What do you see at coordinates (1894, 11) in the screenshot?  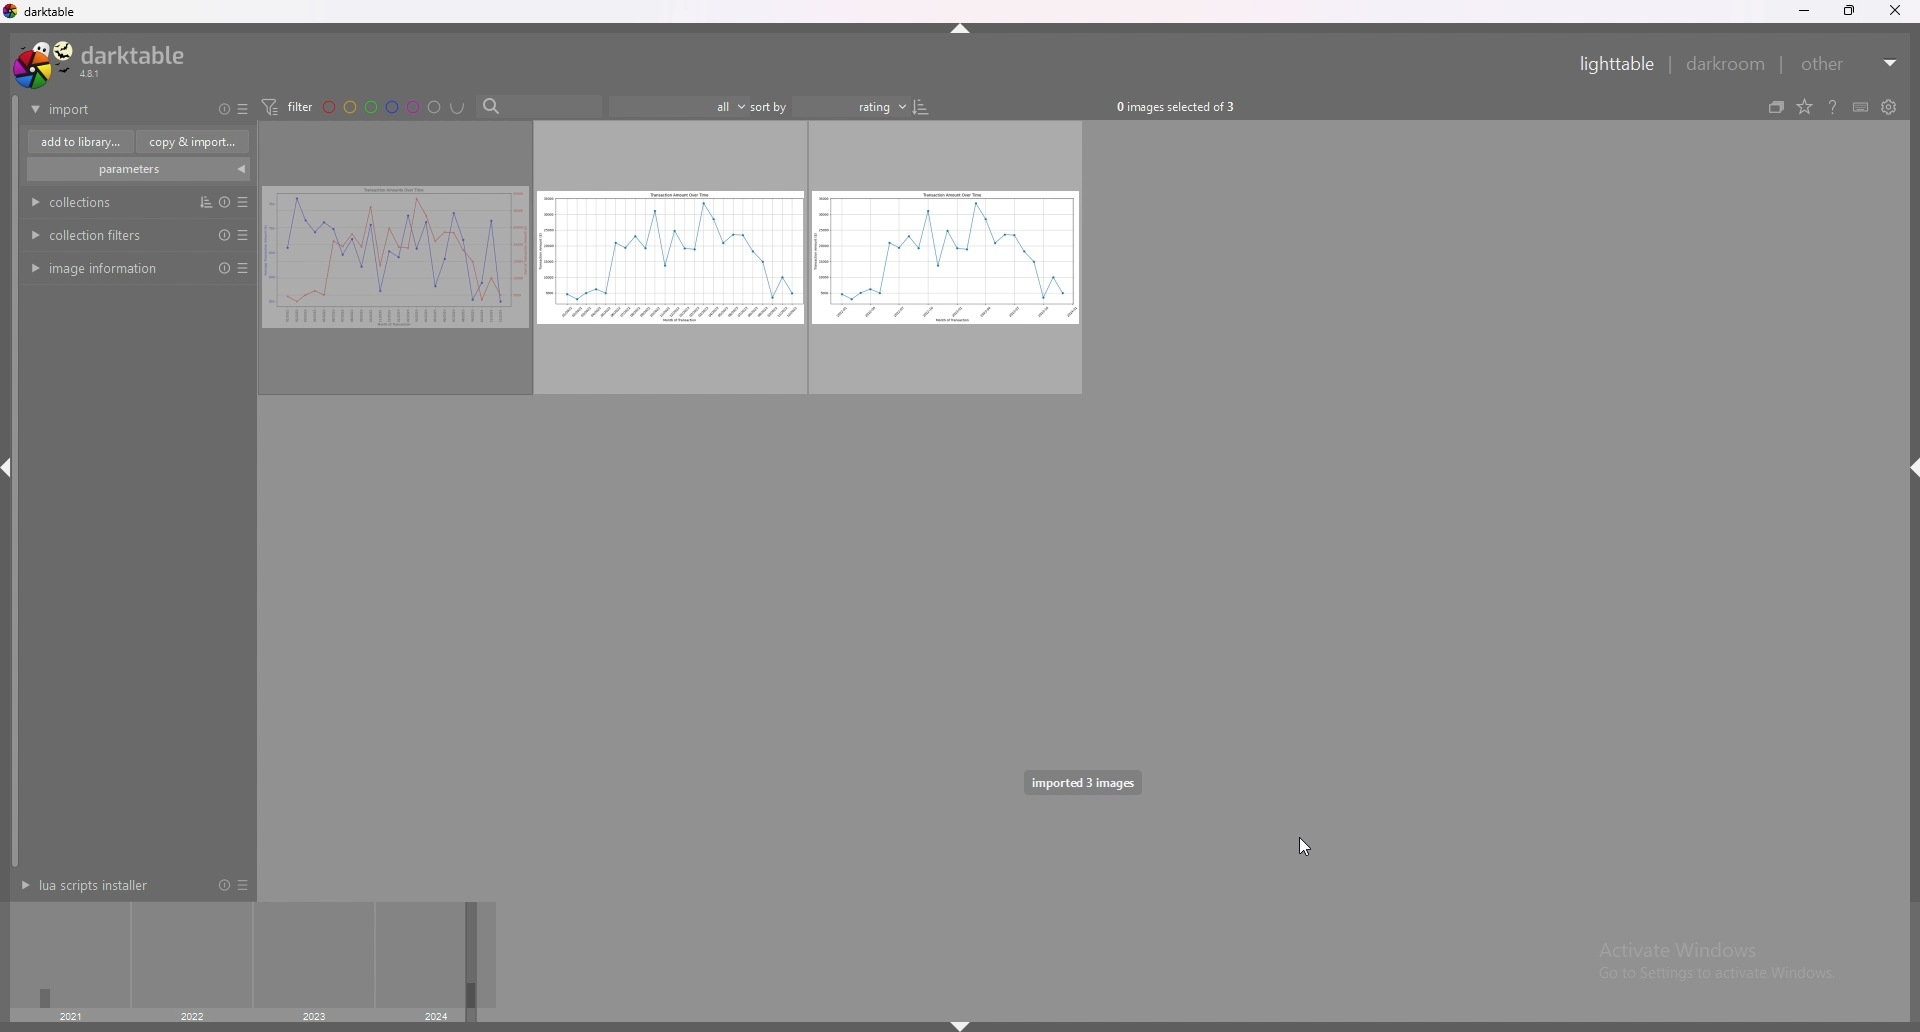 I see `close` at bounding box center [1894, 11].